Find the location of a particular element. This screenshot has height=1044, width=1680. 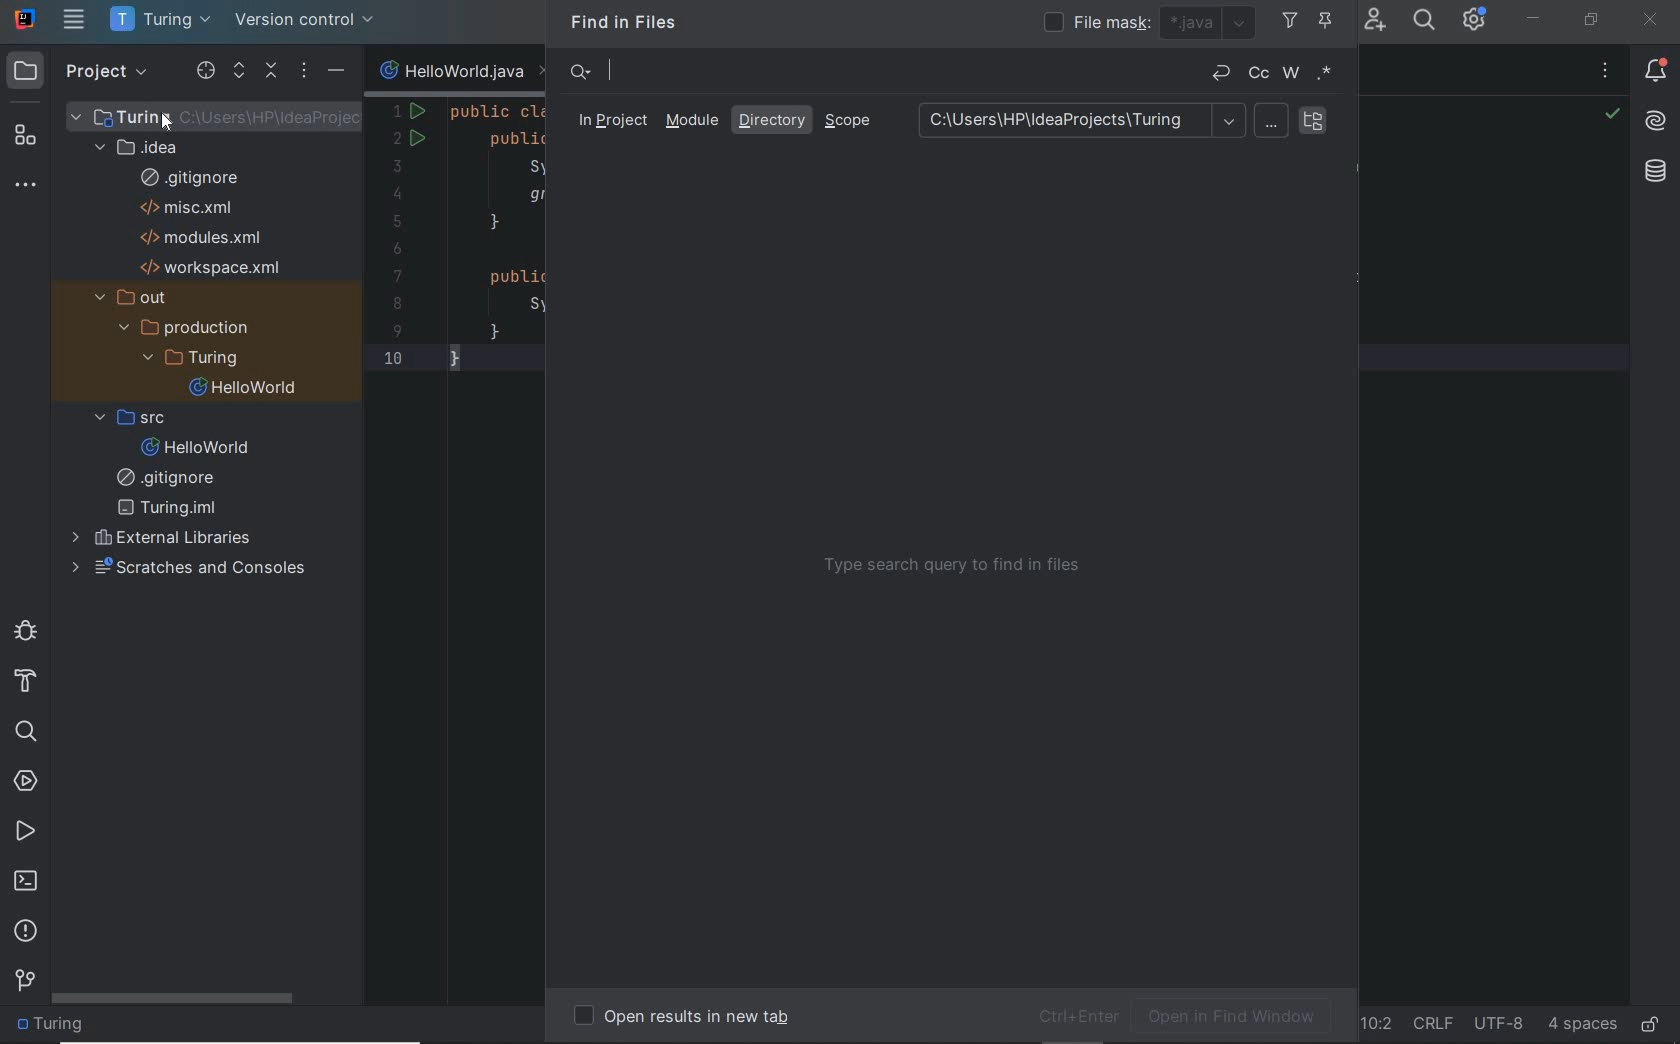

structure is located at coordinates (28, 137).